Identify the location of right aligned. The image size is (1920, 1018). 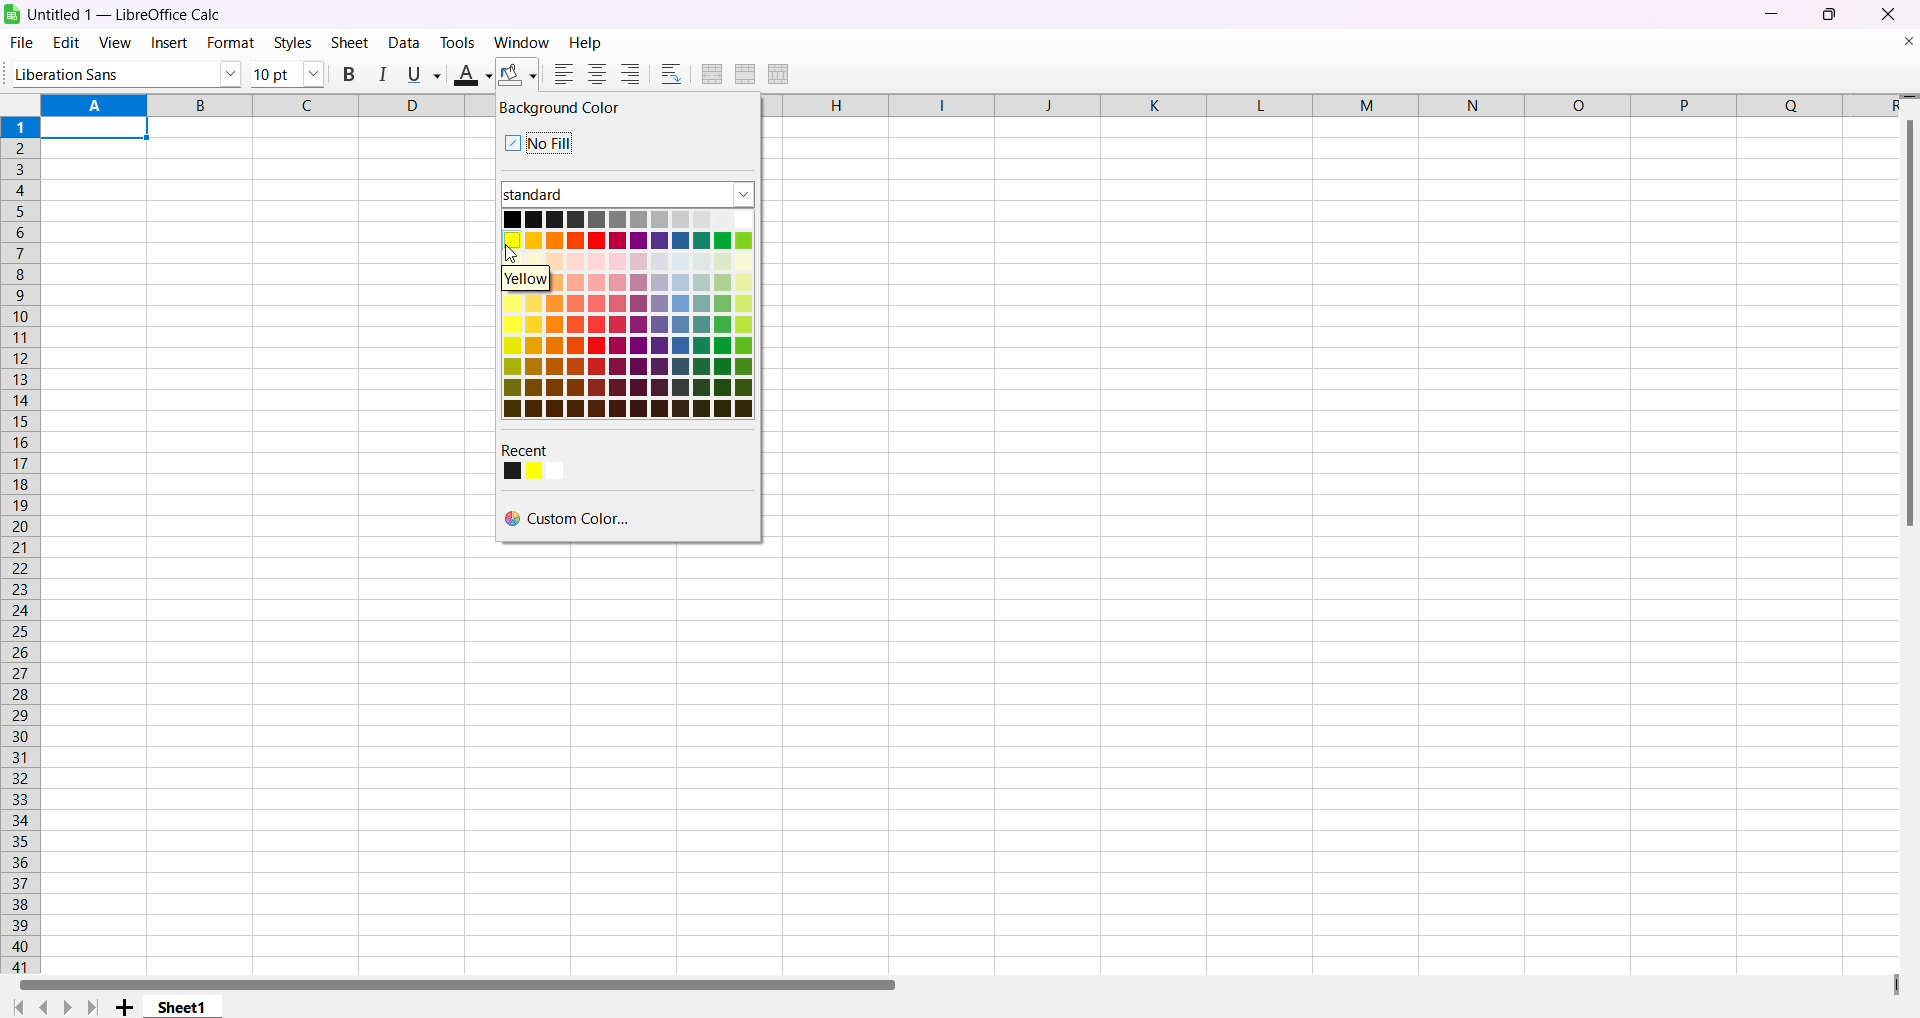
(627, 73).